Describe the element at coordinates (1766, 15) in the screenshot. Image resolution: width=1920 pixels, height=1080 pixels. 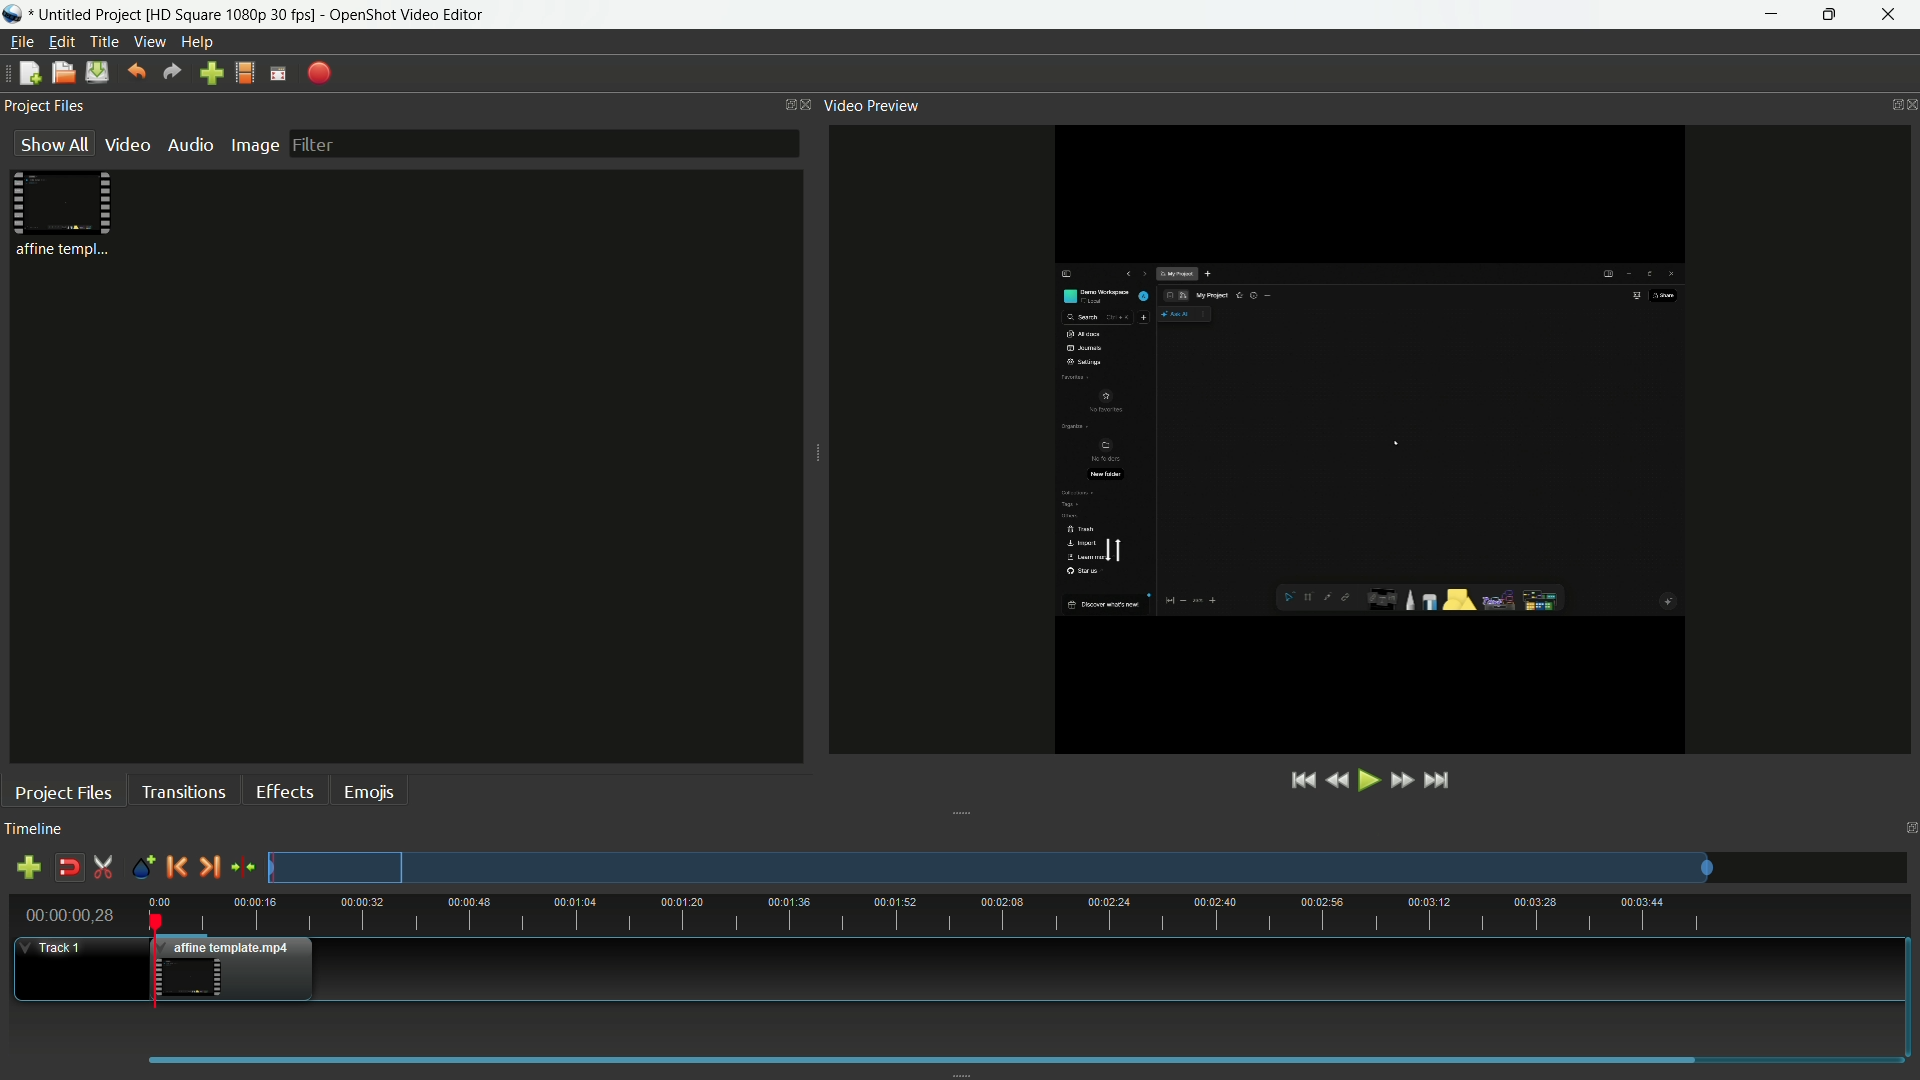
I see `minimize` at that location.